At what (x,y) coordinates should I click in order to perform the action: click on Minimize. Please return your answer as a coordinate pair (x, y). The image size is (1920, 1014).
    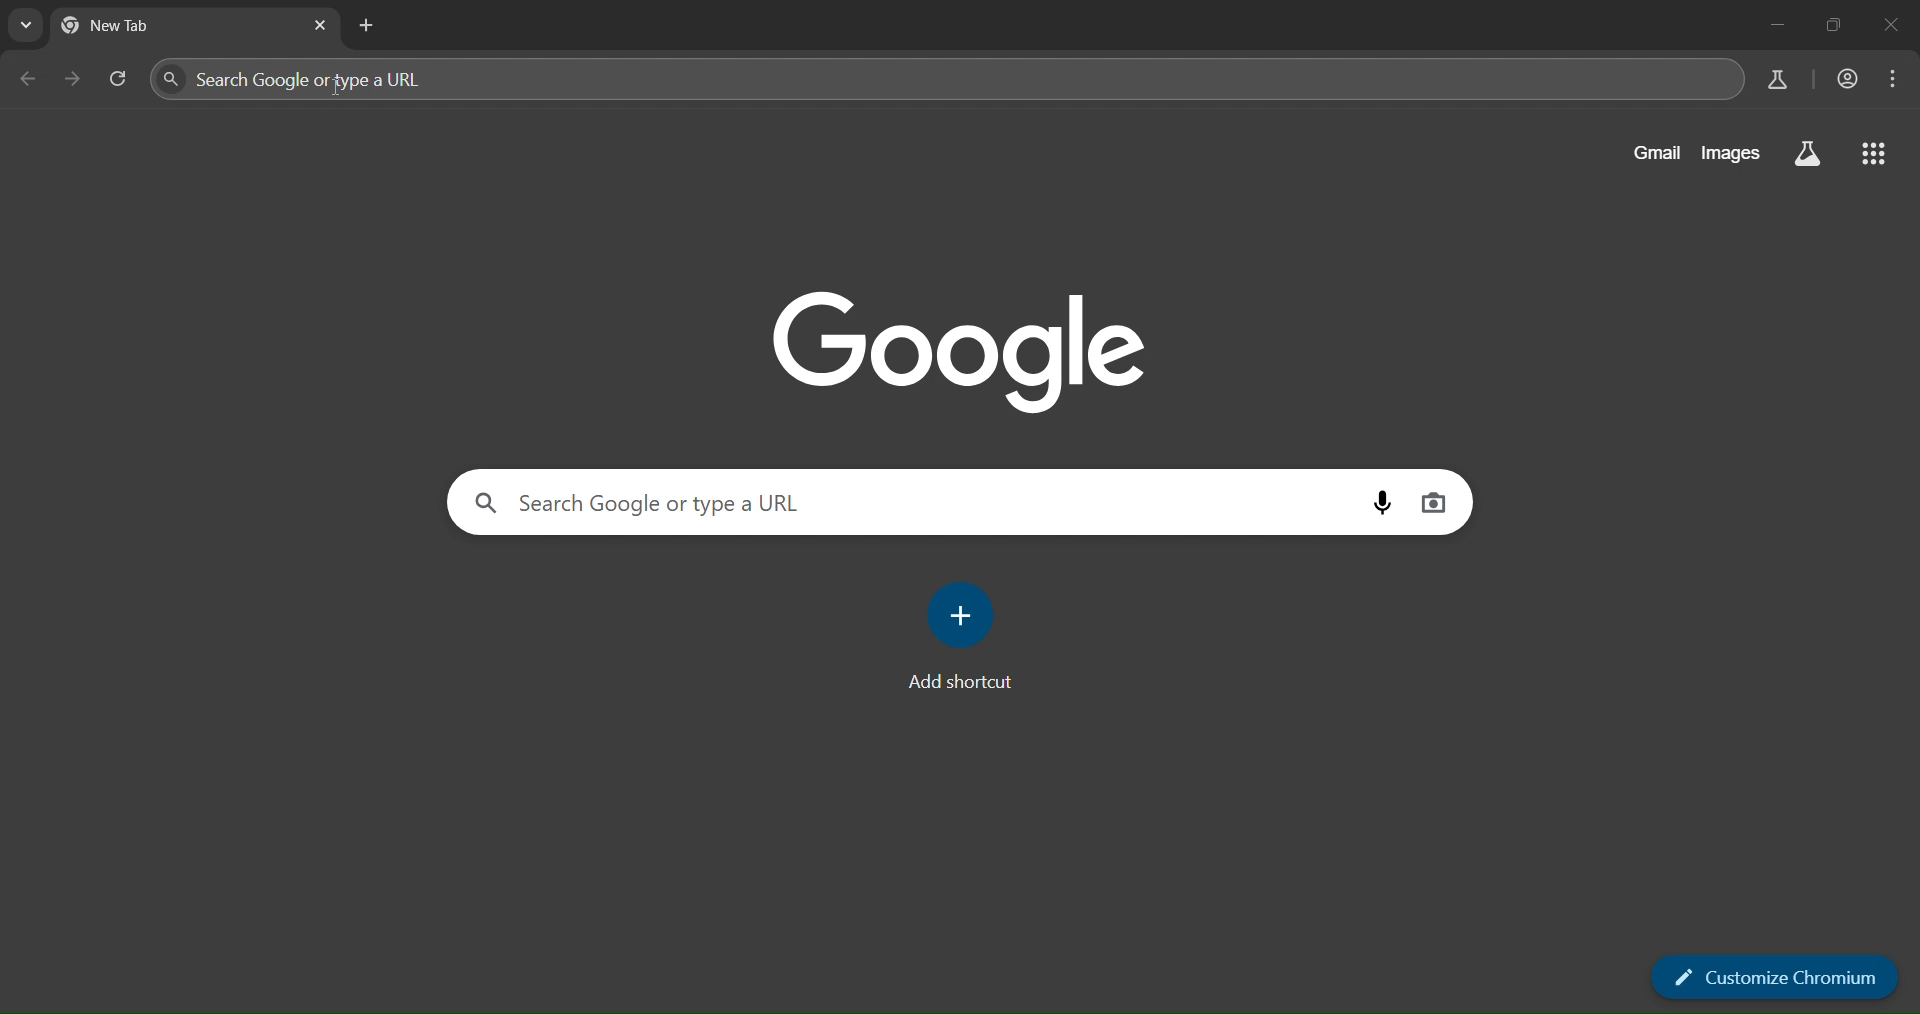
    Looking at the image, I should click on (1780, 24).